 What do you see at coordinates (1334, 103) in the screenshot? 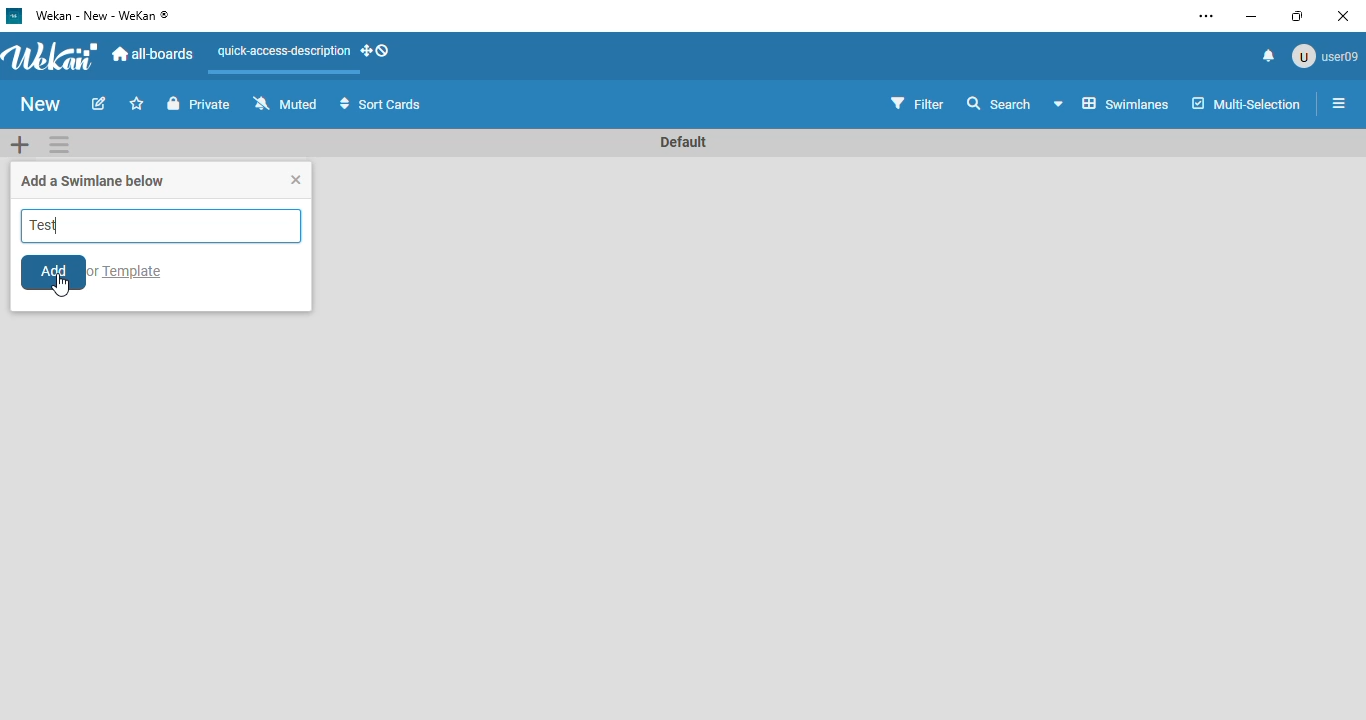
I see `open sidebar or close sidebar` at bounding box center [1334, 103].